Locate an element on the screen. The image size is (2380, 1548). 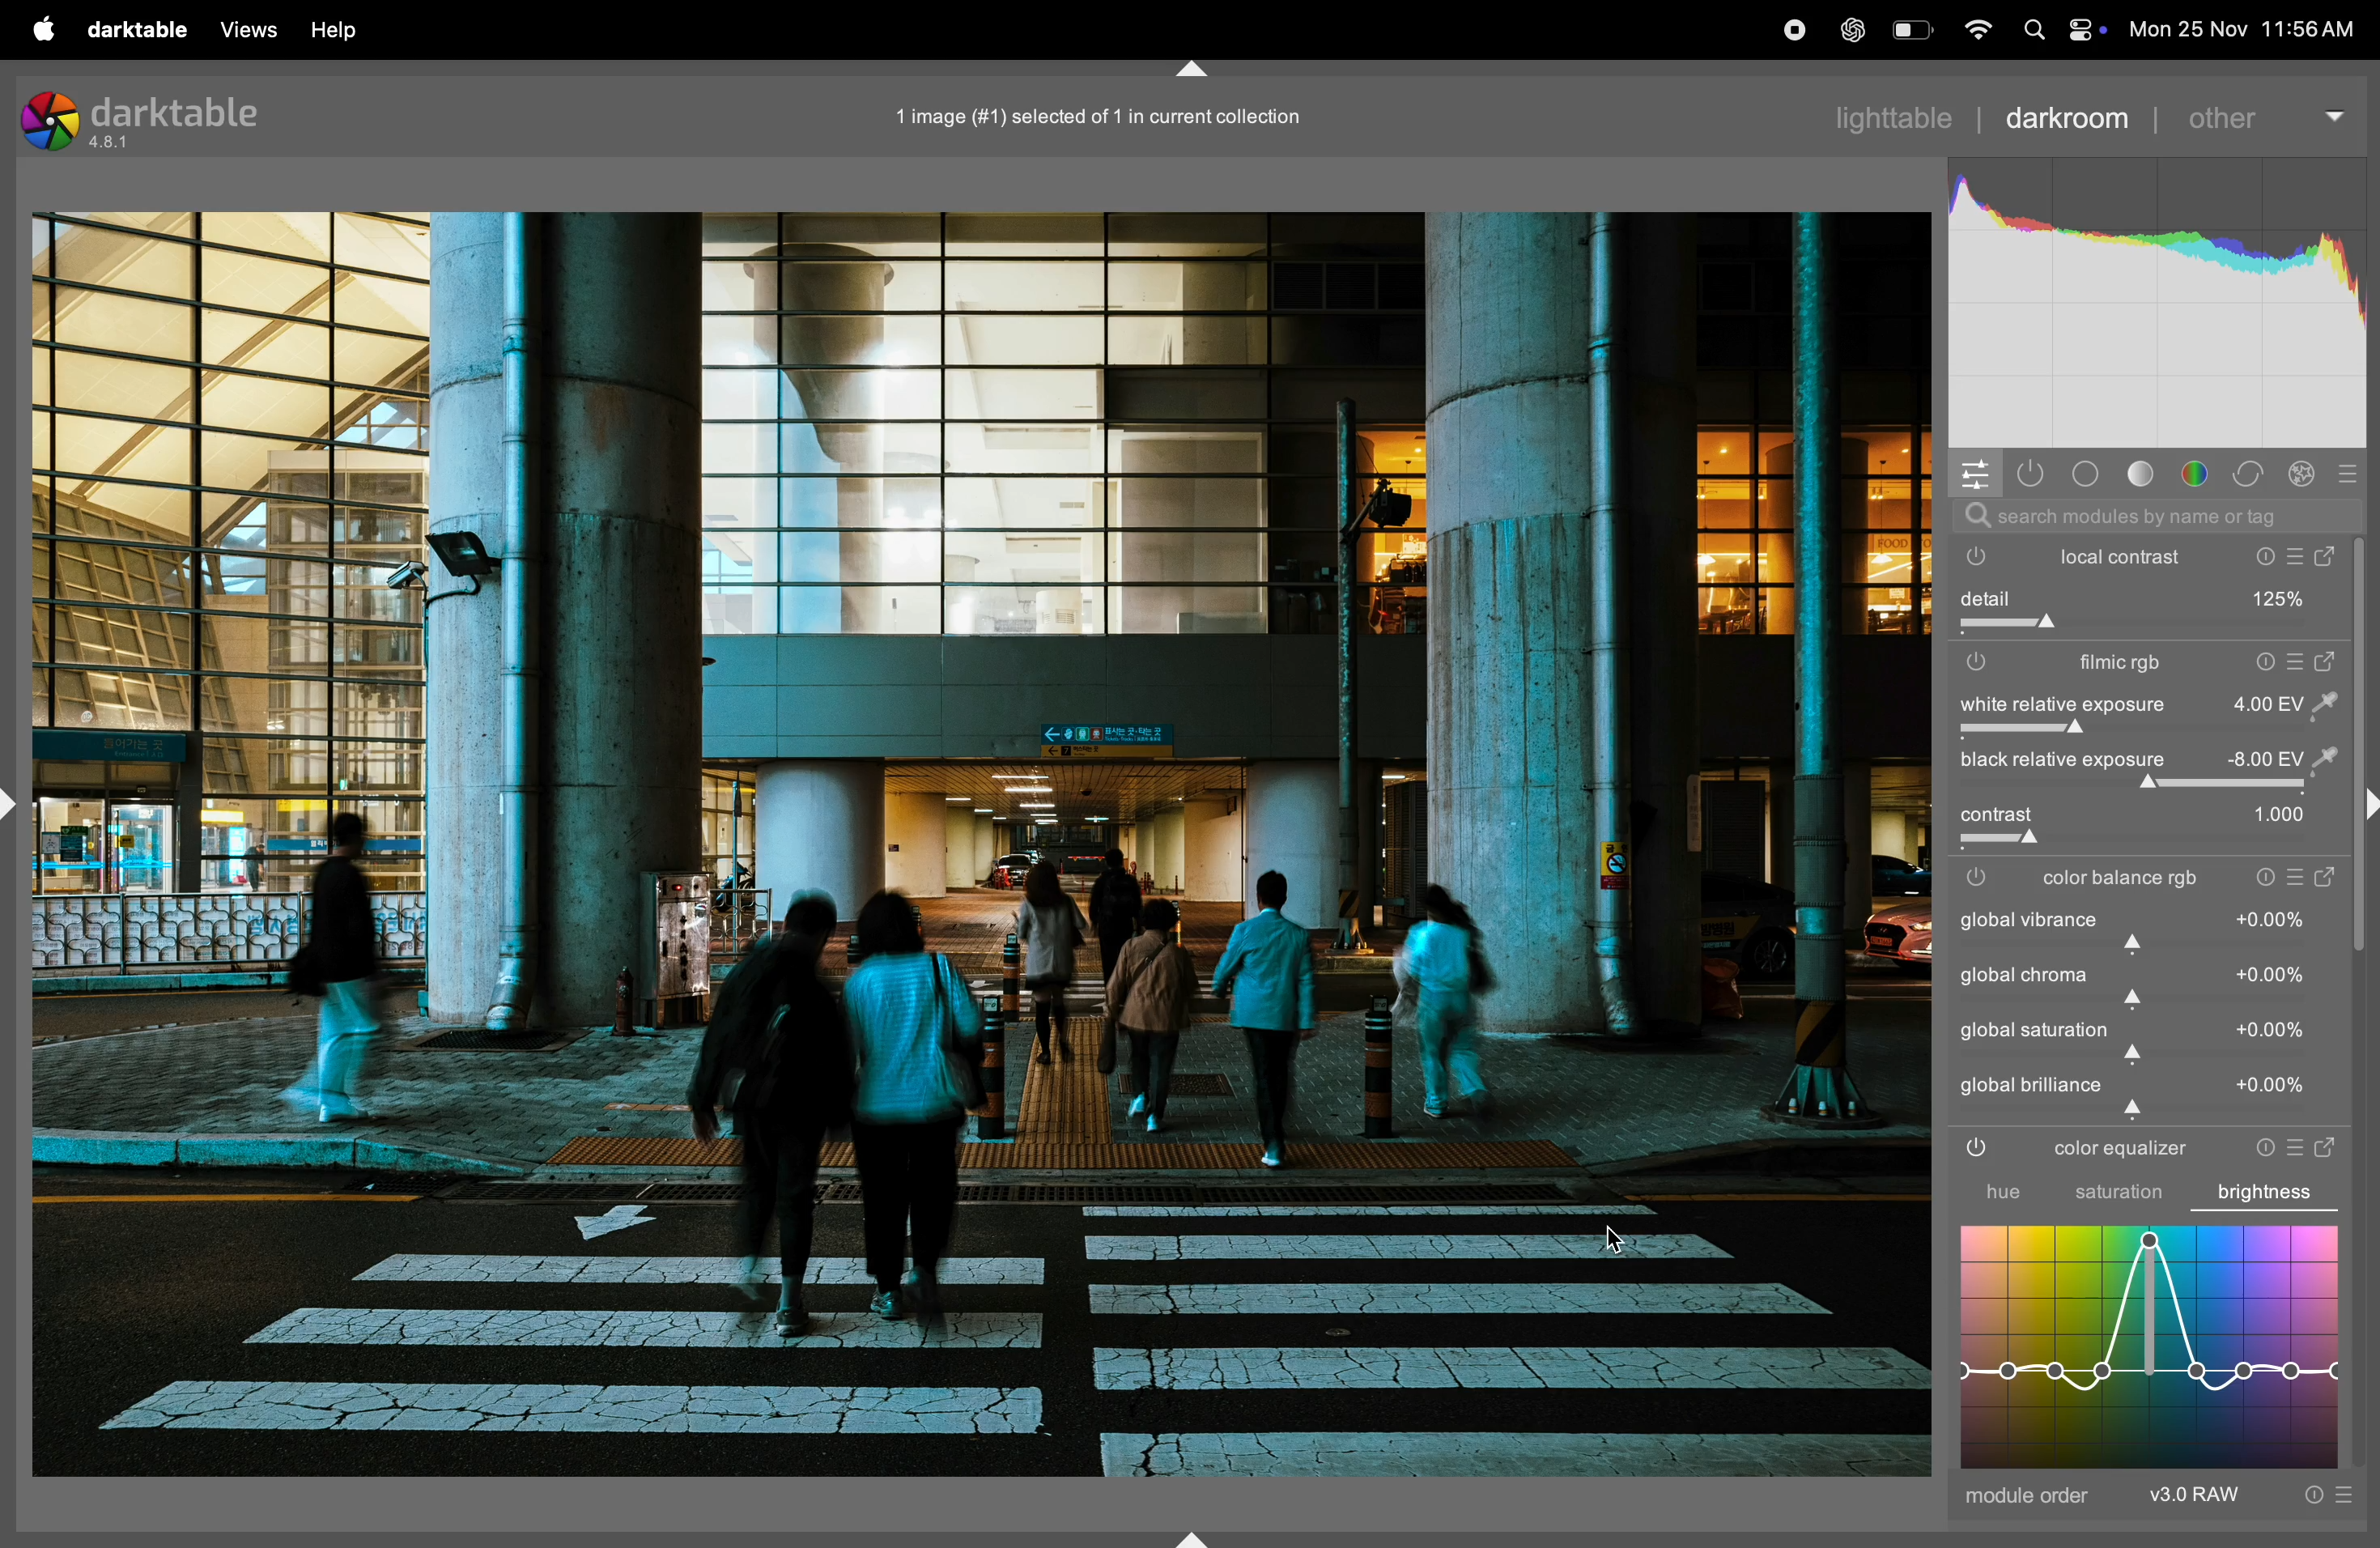
presets is located at coordinates (2299, 1144).